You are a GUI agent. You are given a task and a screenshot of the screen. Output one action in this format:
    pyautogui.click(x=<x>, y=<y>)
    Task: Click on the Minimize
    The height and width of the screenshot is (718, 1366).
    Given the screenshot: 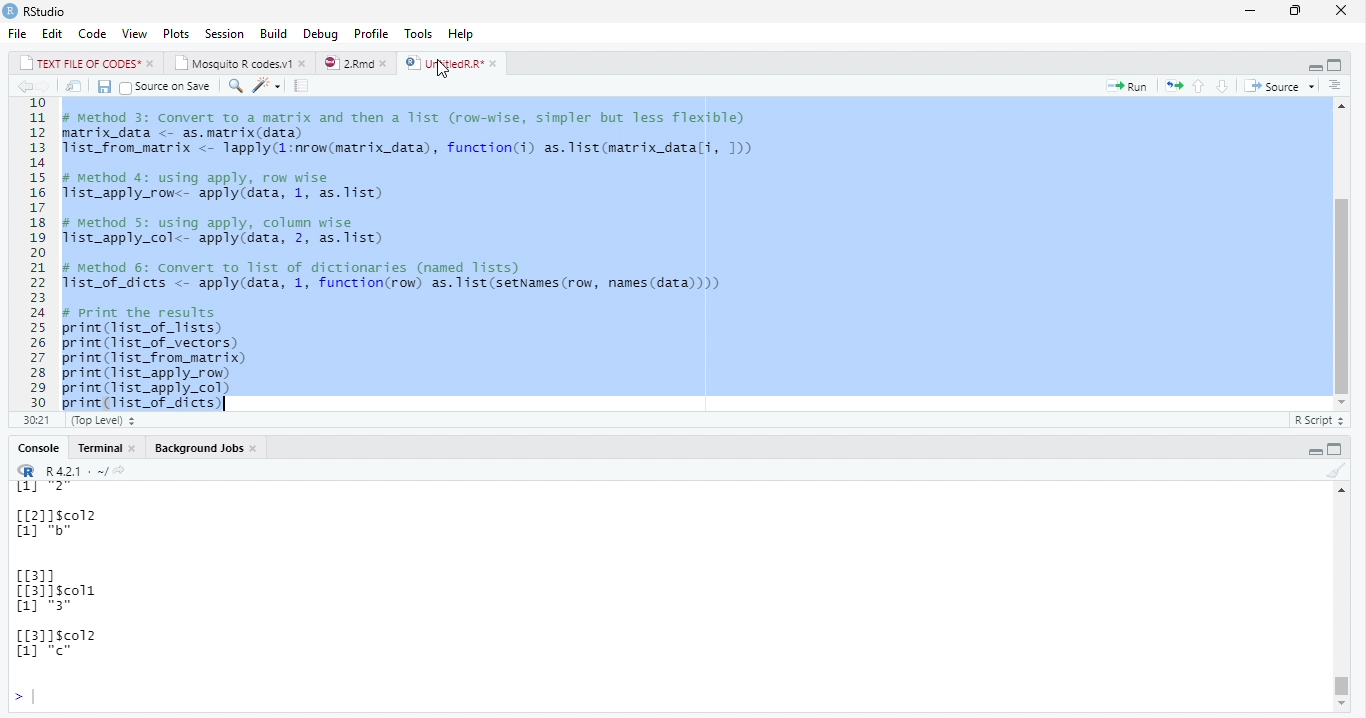 What is the action you would take?
    pyautogui.click(x=1251, y=10)
    